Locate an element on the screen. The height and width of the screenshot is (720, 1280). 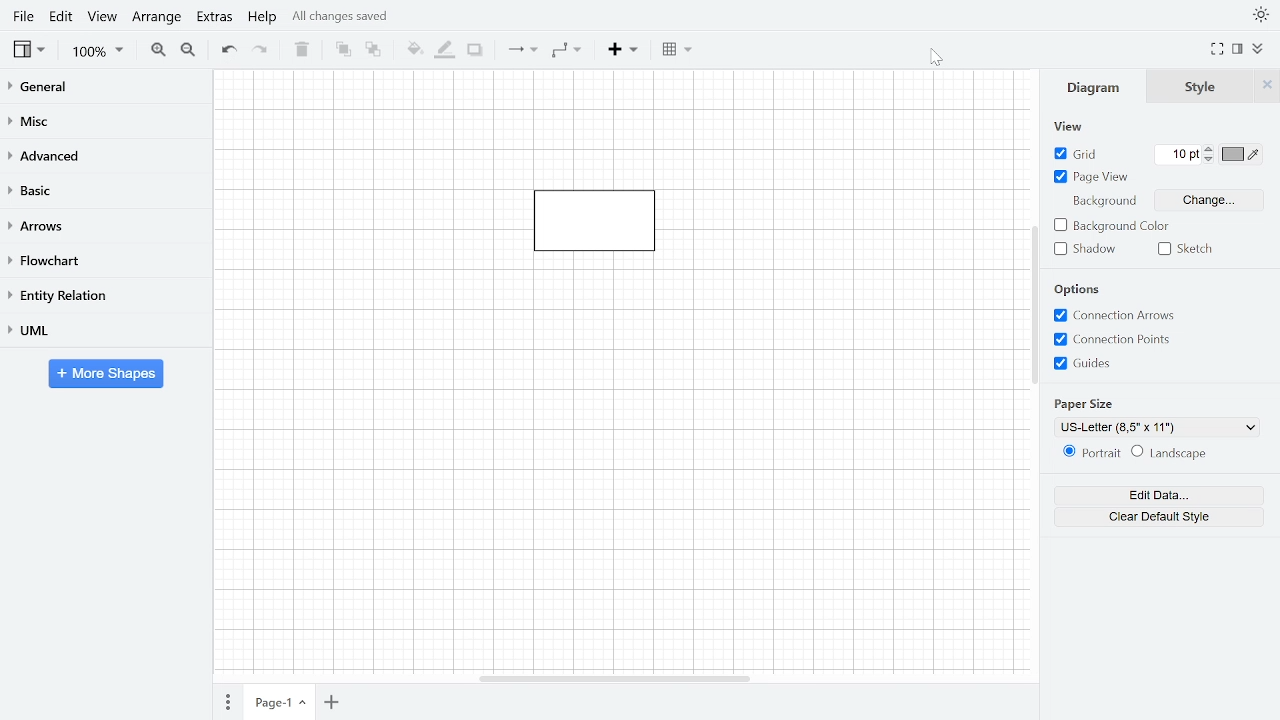
CLose is located at coordinates (1267, 85).